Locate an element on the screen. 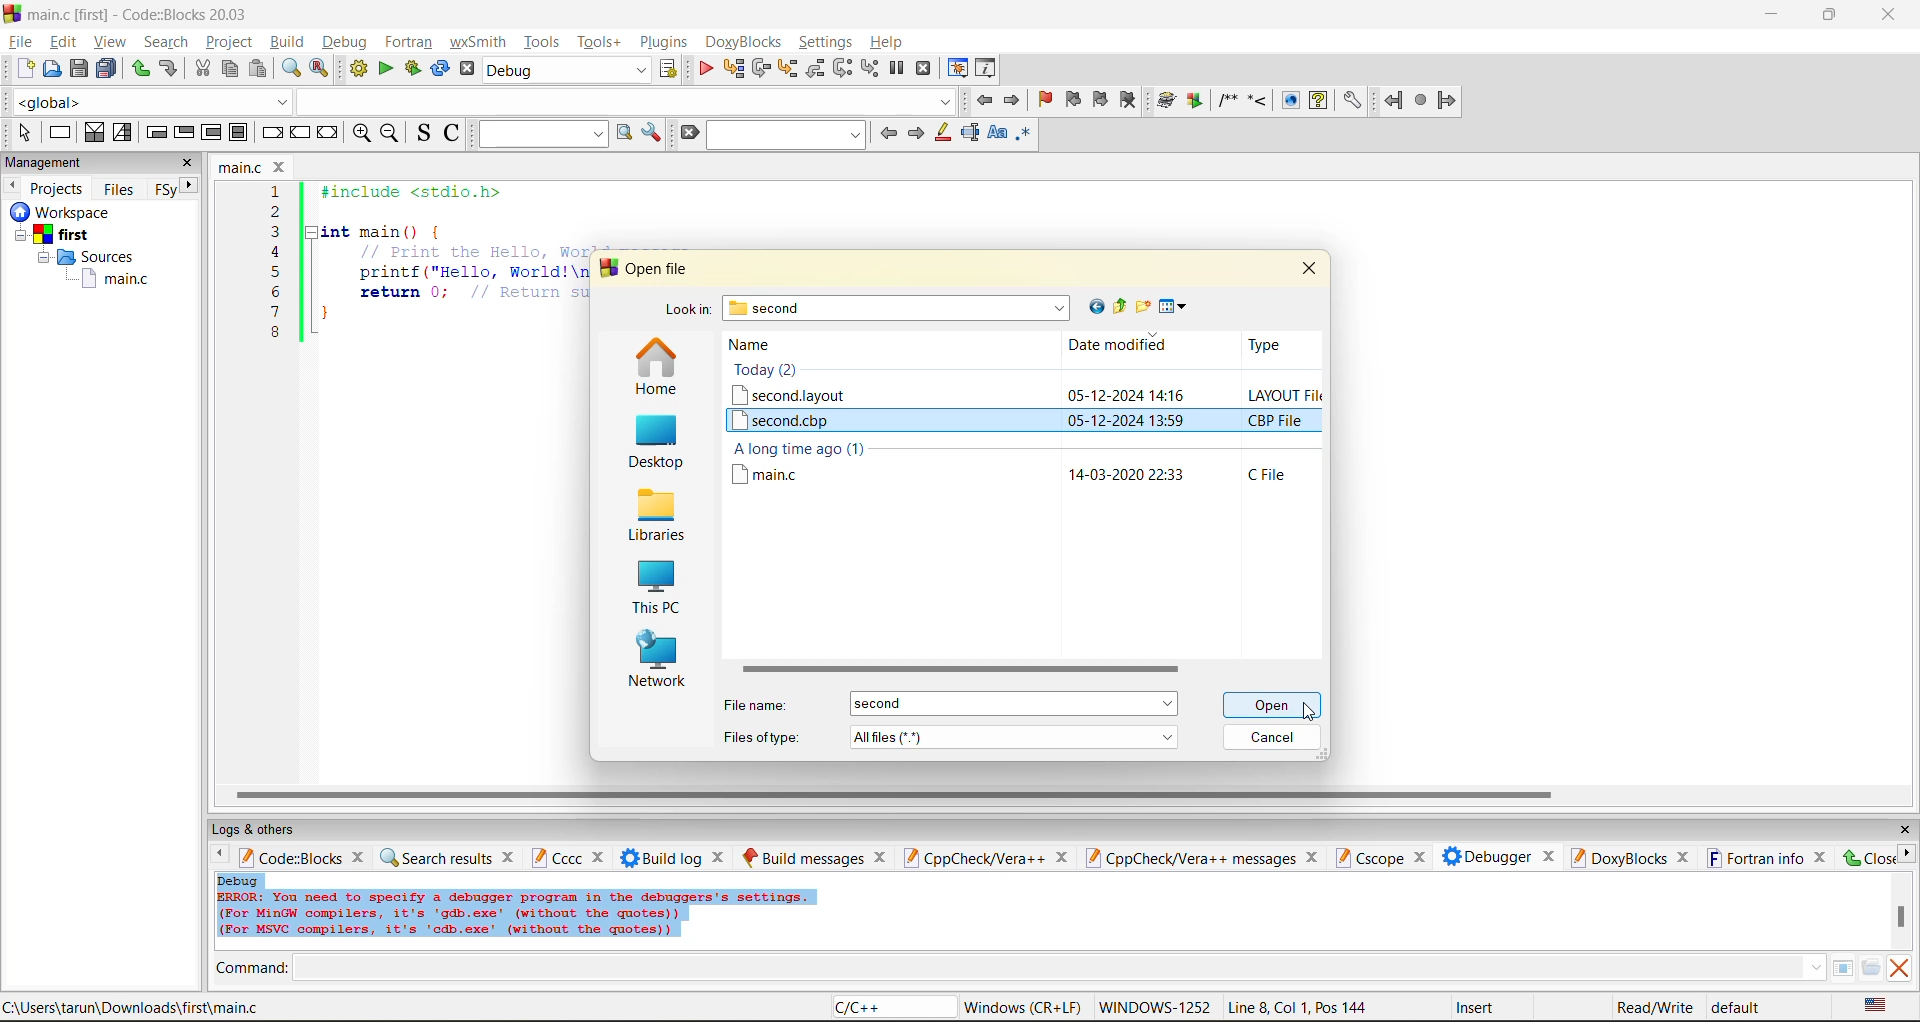  paste is located at coordinates (258, 69).